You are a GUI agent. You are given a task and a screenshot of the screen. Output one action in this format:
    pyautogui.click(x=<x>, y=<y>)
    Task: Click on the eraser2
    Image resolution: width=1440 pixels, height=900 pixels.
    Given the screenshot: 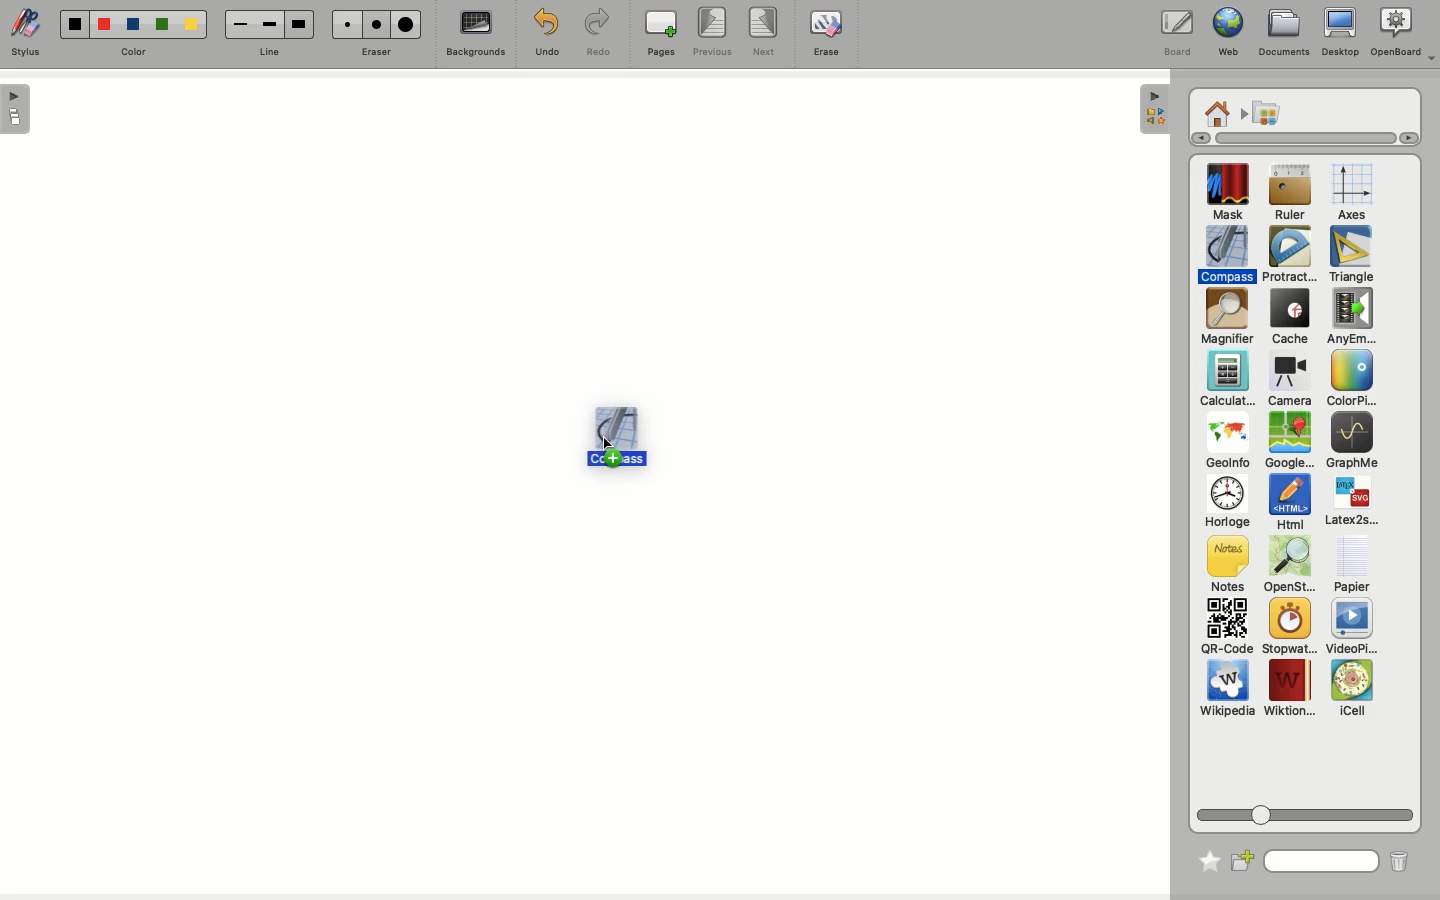 What is the action you would take?
    pyautogui.click(x=376, y=24)
    